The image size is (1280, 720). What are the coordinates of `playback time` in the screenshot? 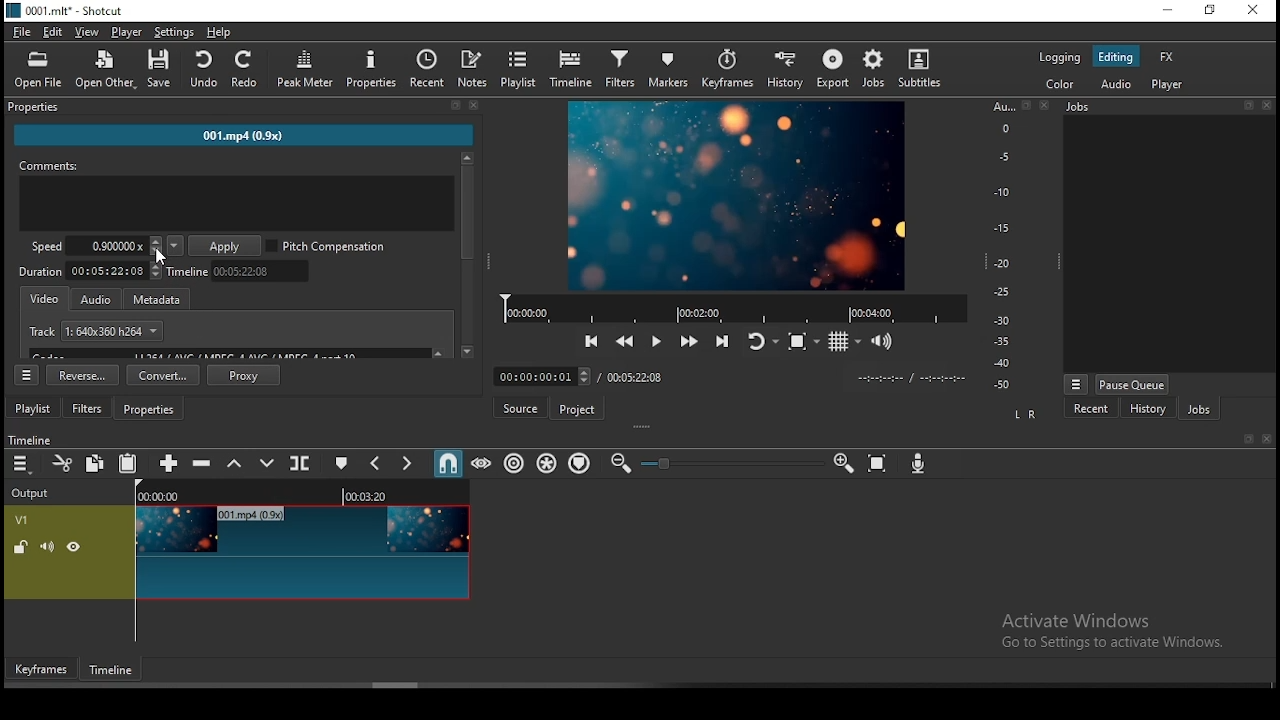 It's located at (727, 307).